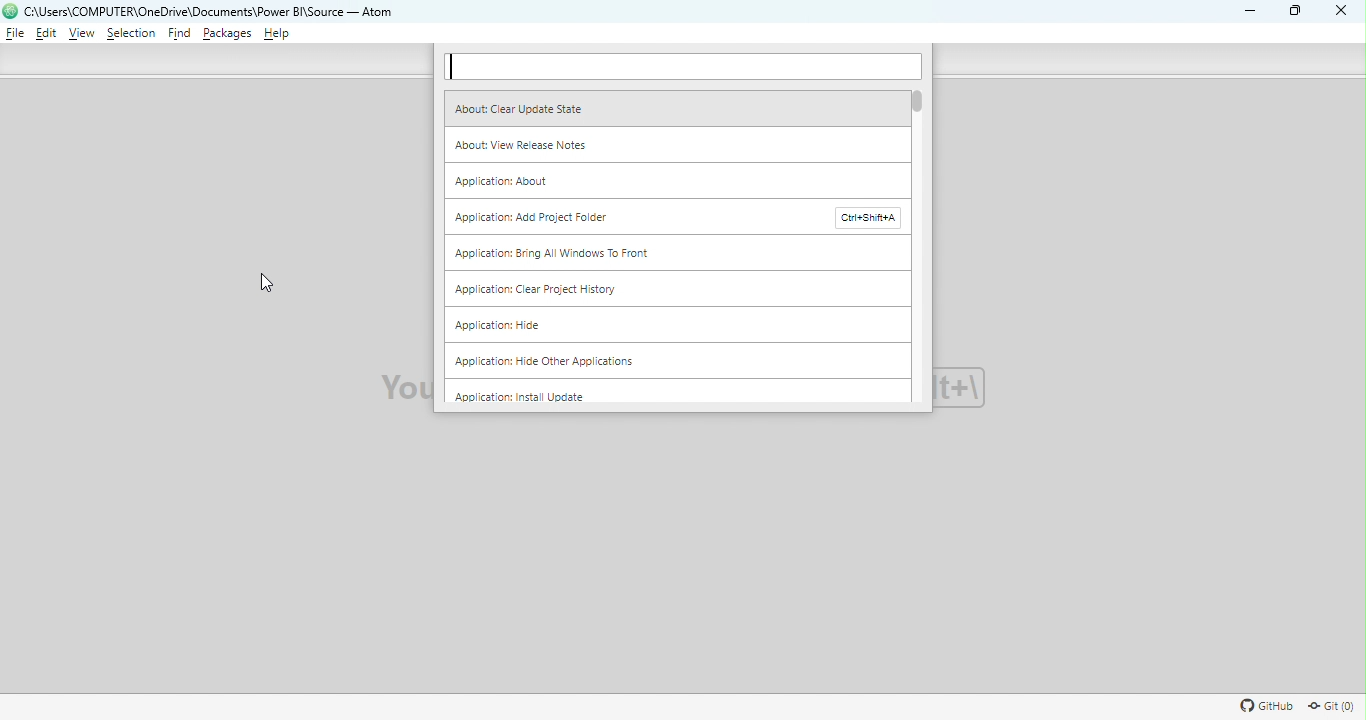 This screenshot has width=1366, height=720. Describe the element at coordinates (1246, 10) in the screenshot. I see `Minimize` at that location.